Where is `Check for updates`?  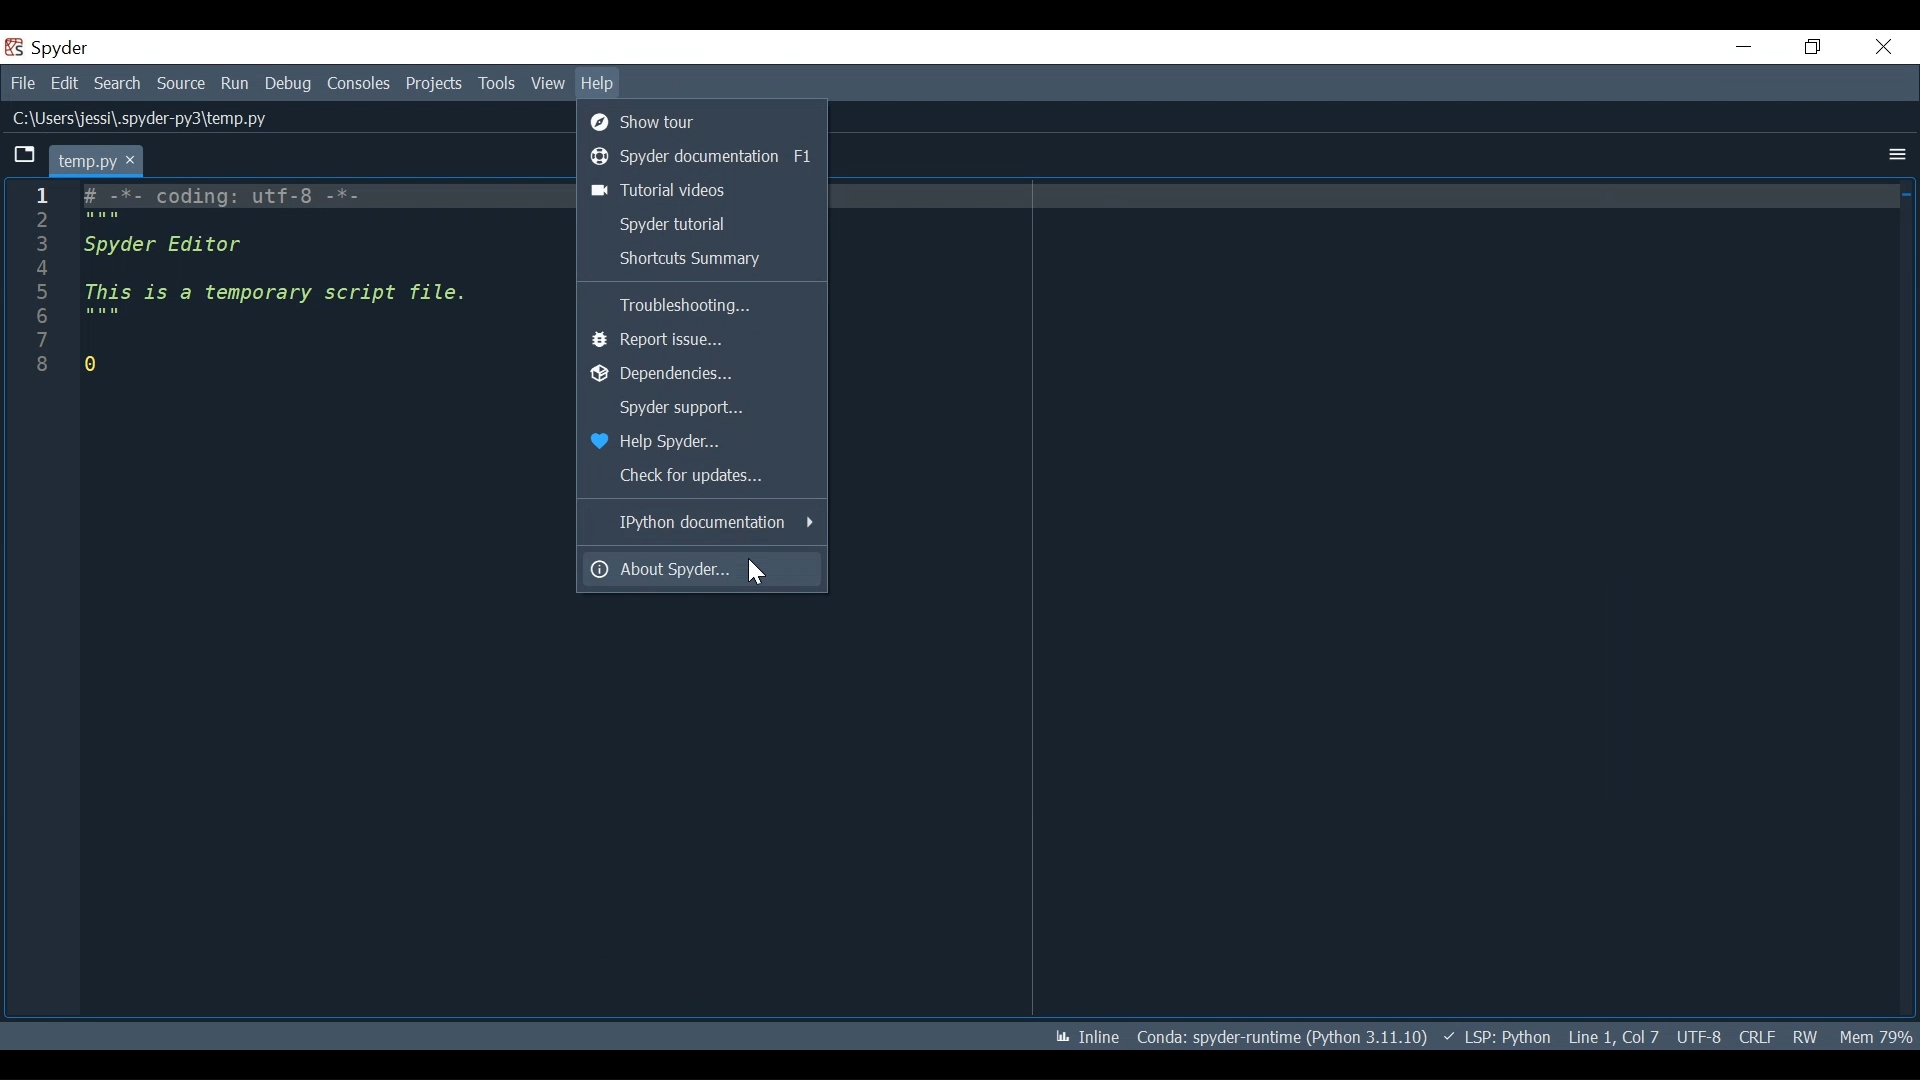
Check for updates is located at coordinates (700, 475).